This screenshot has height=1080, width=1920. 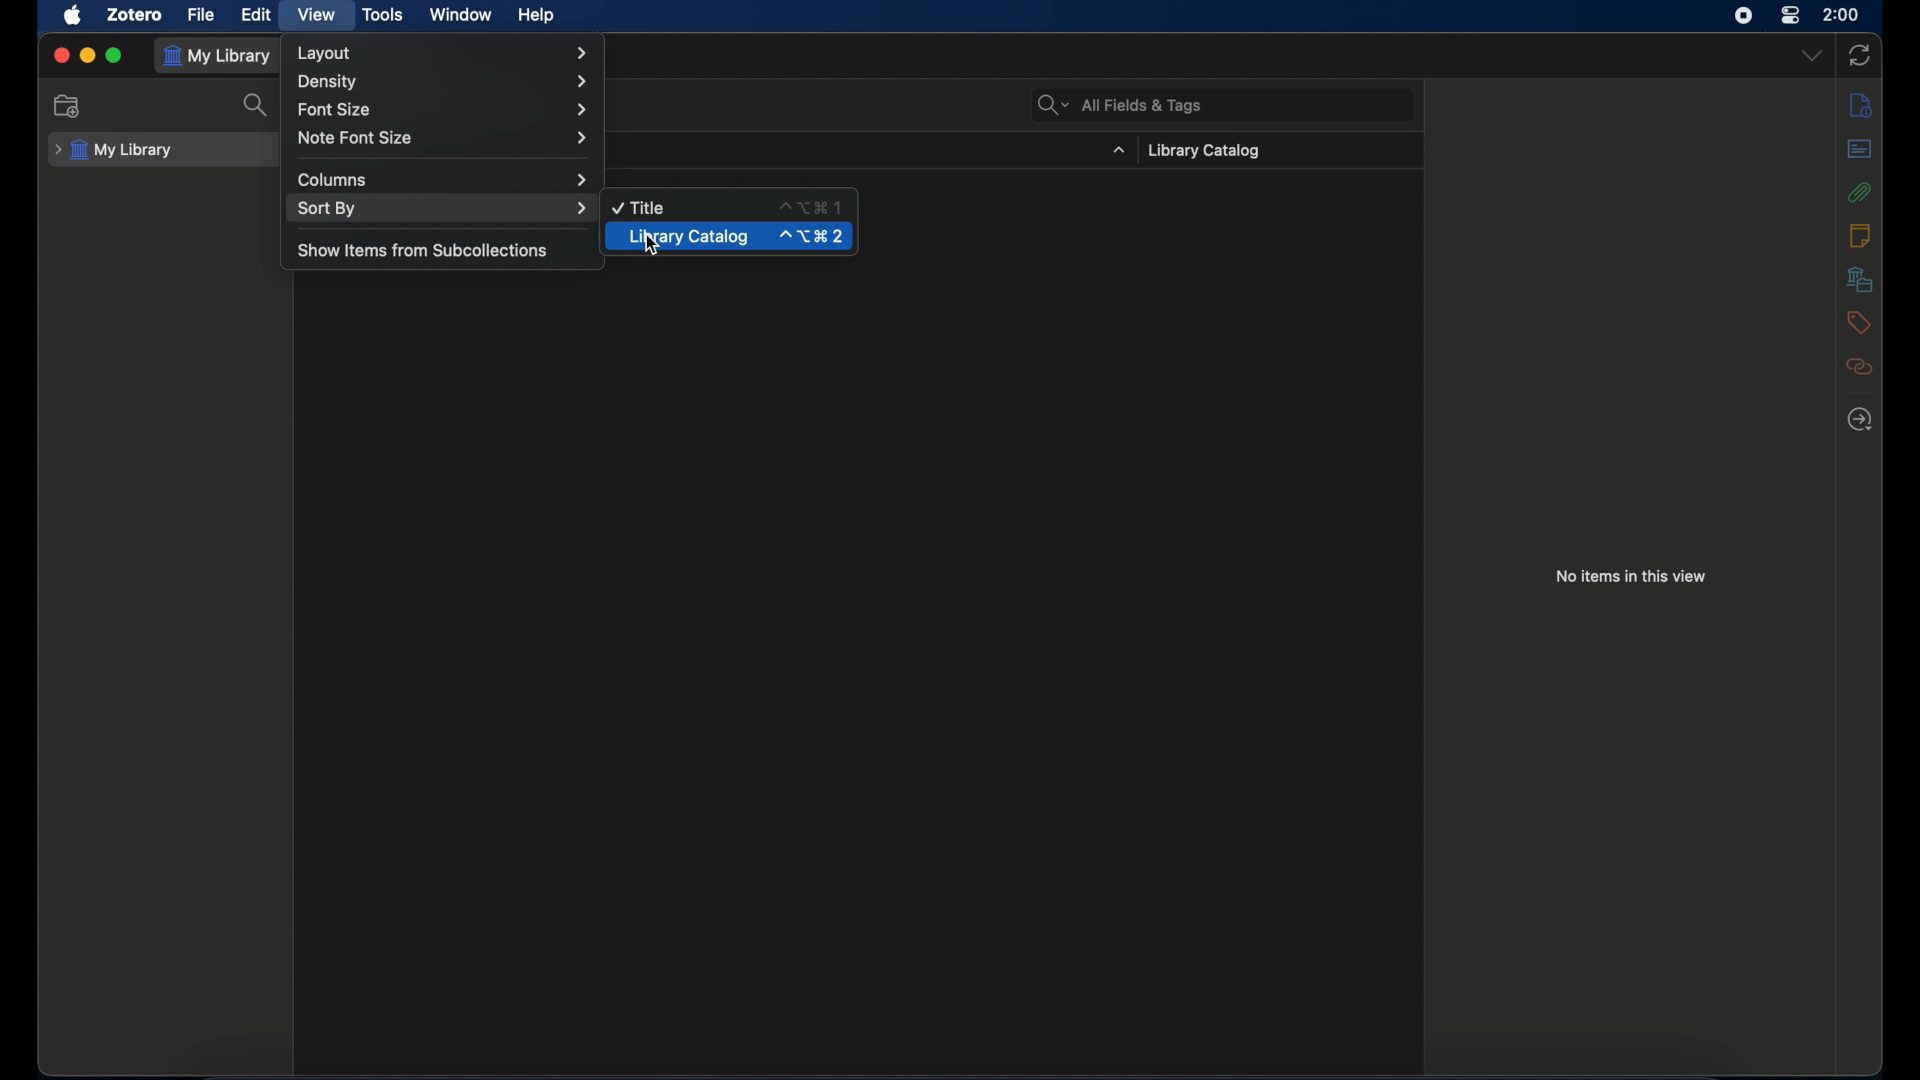 I want to click on notes, so click(x=1861, y=236).